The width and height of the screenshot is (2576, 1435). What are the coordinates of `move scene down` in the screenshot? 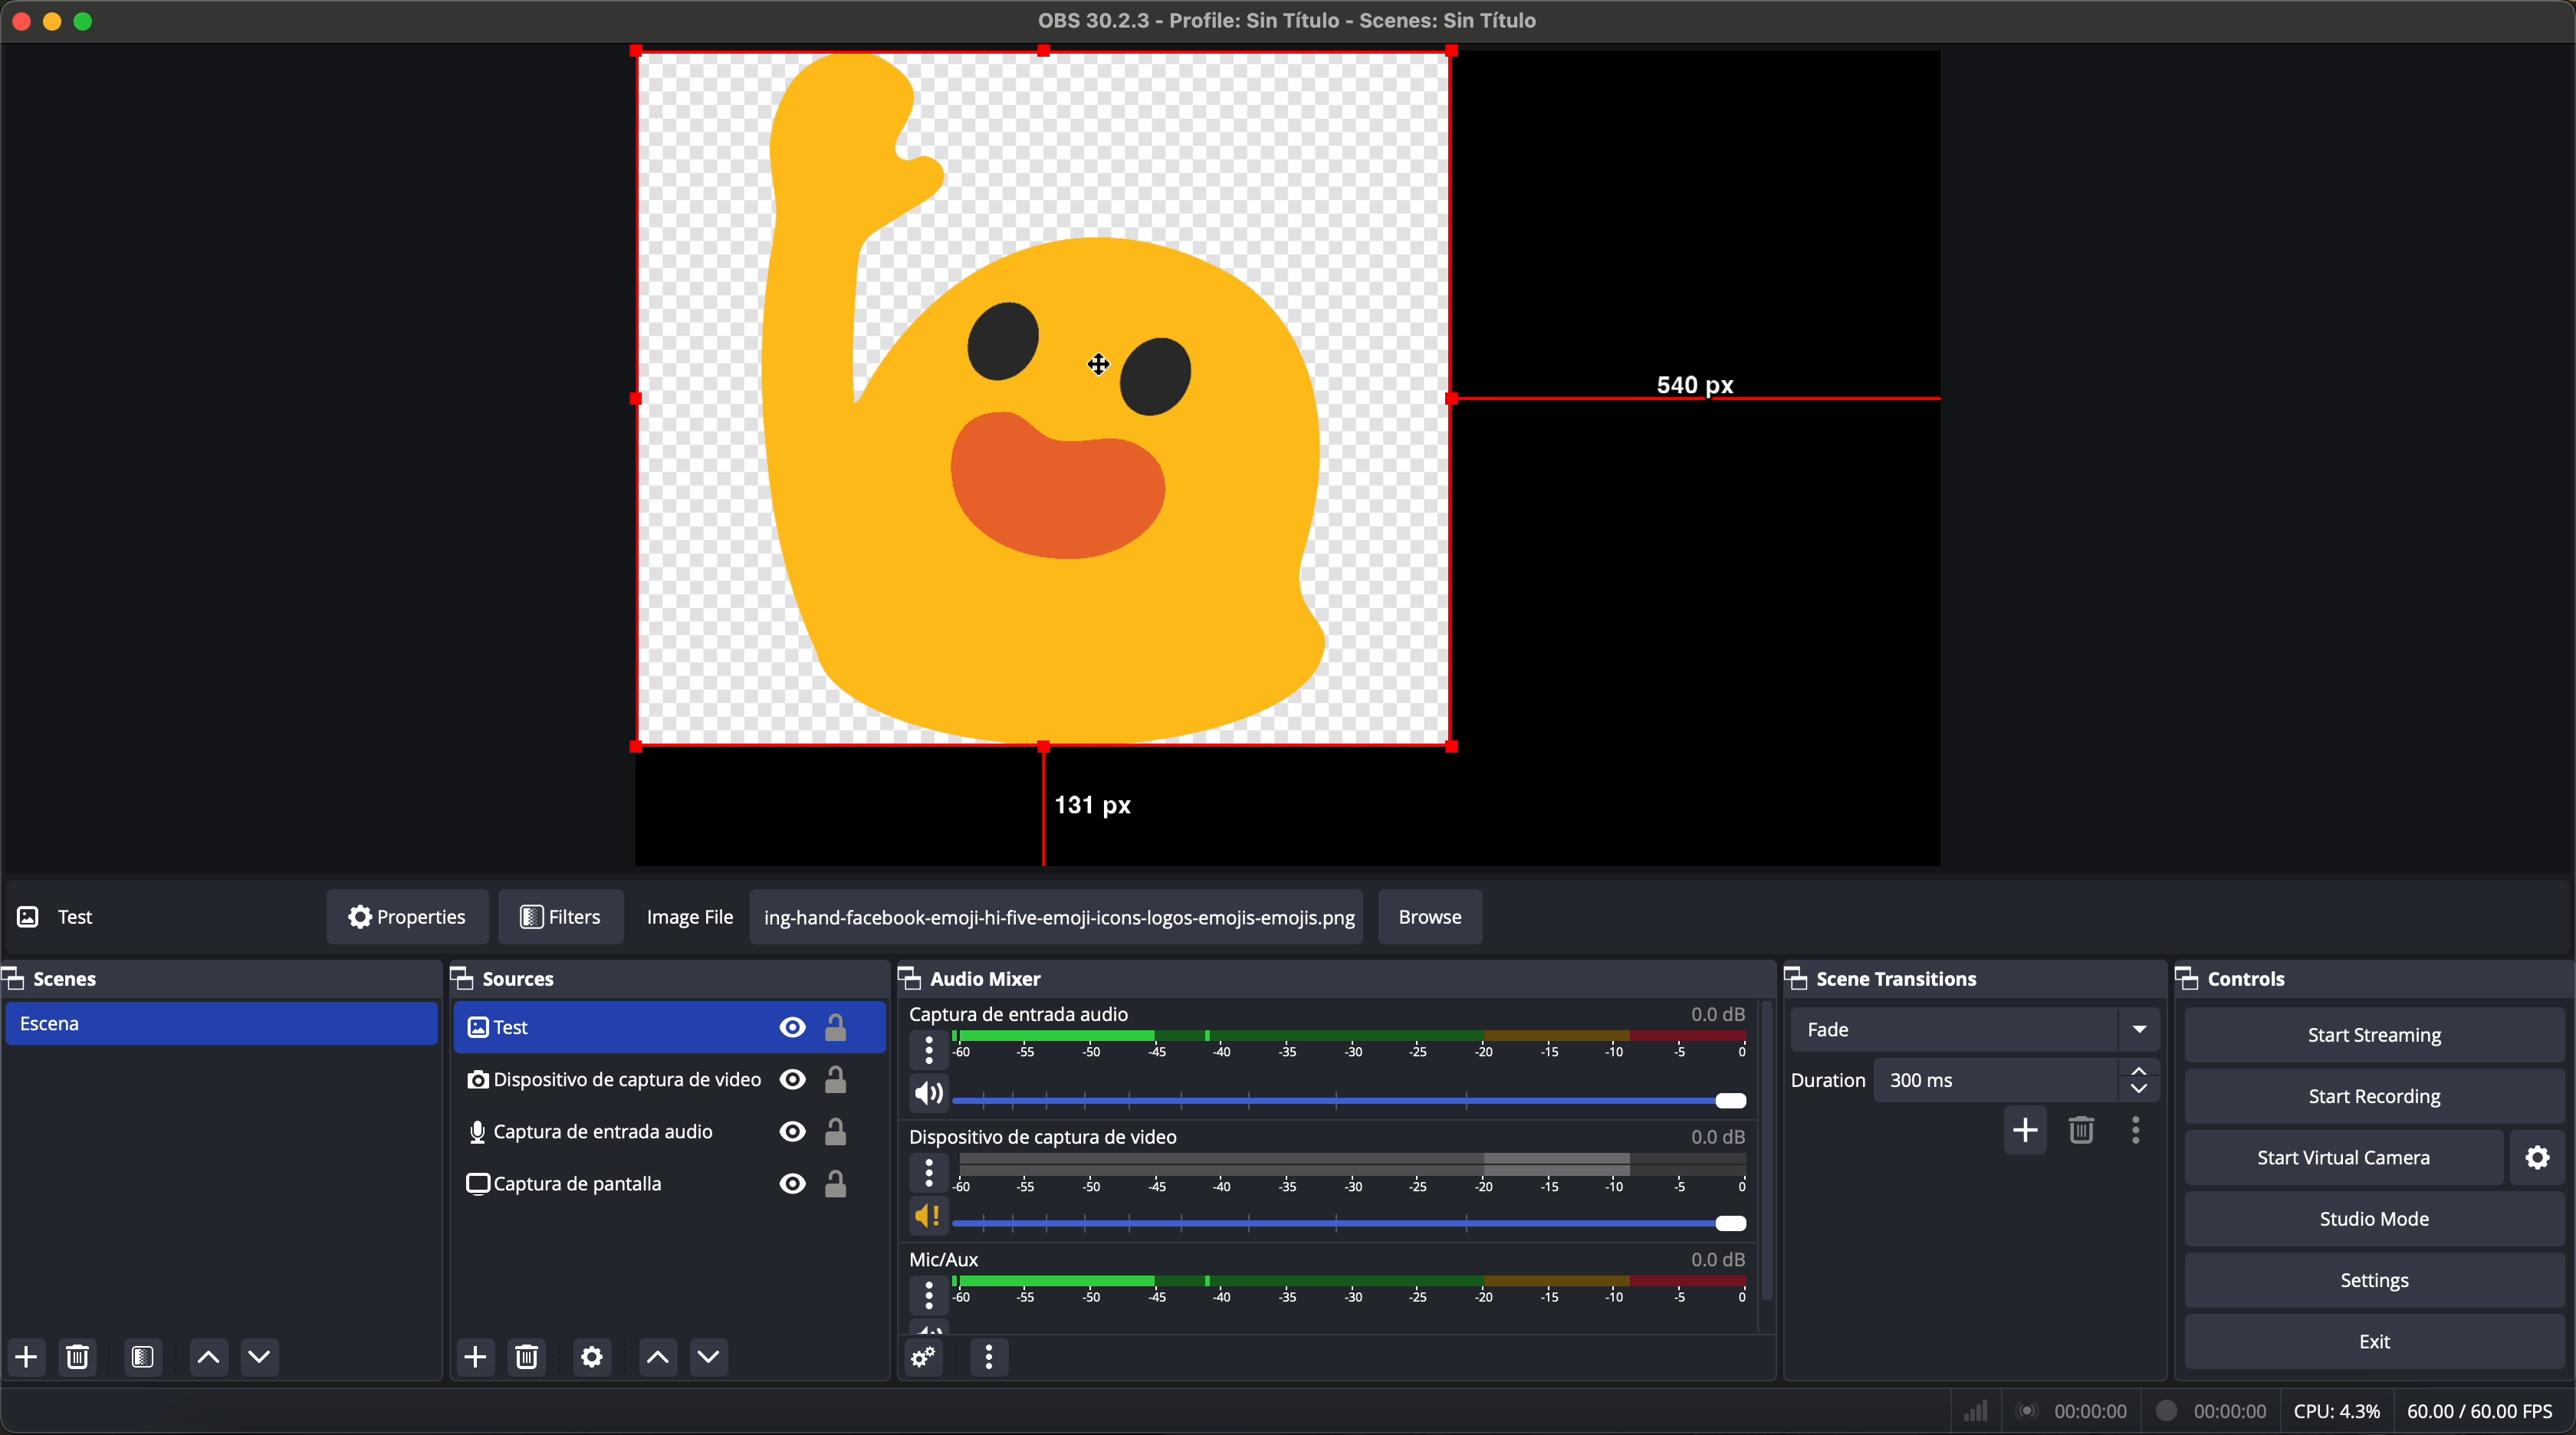 It's located at (260, 1360).